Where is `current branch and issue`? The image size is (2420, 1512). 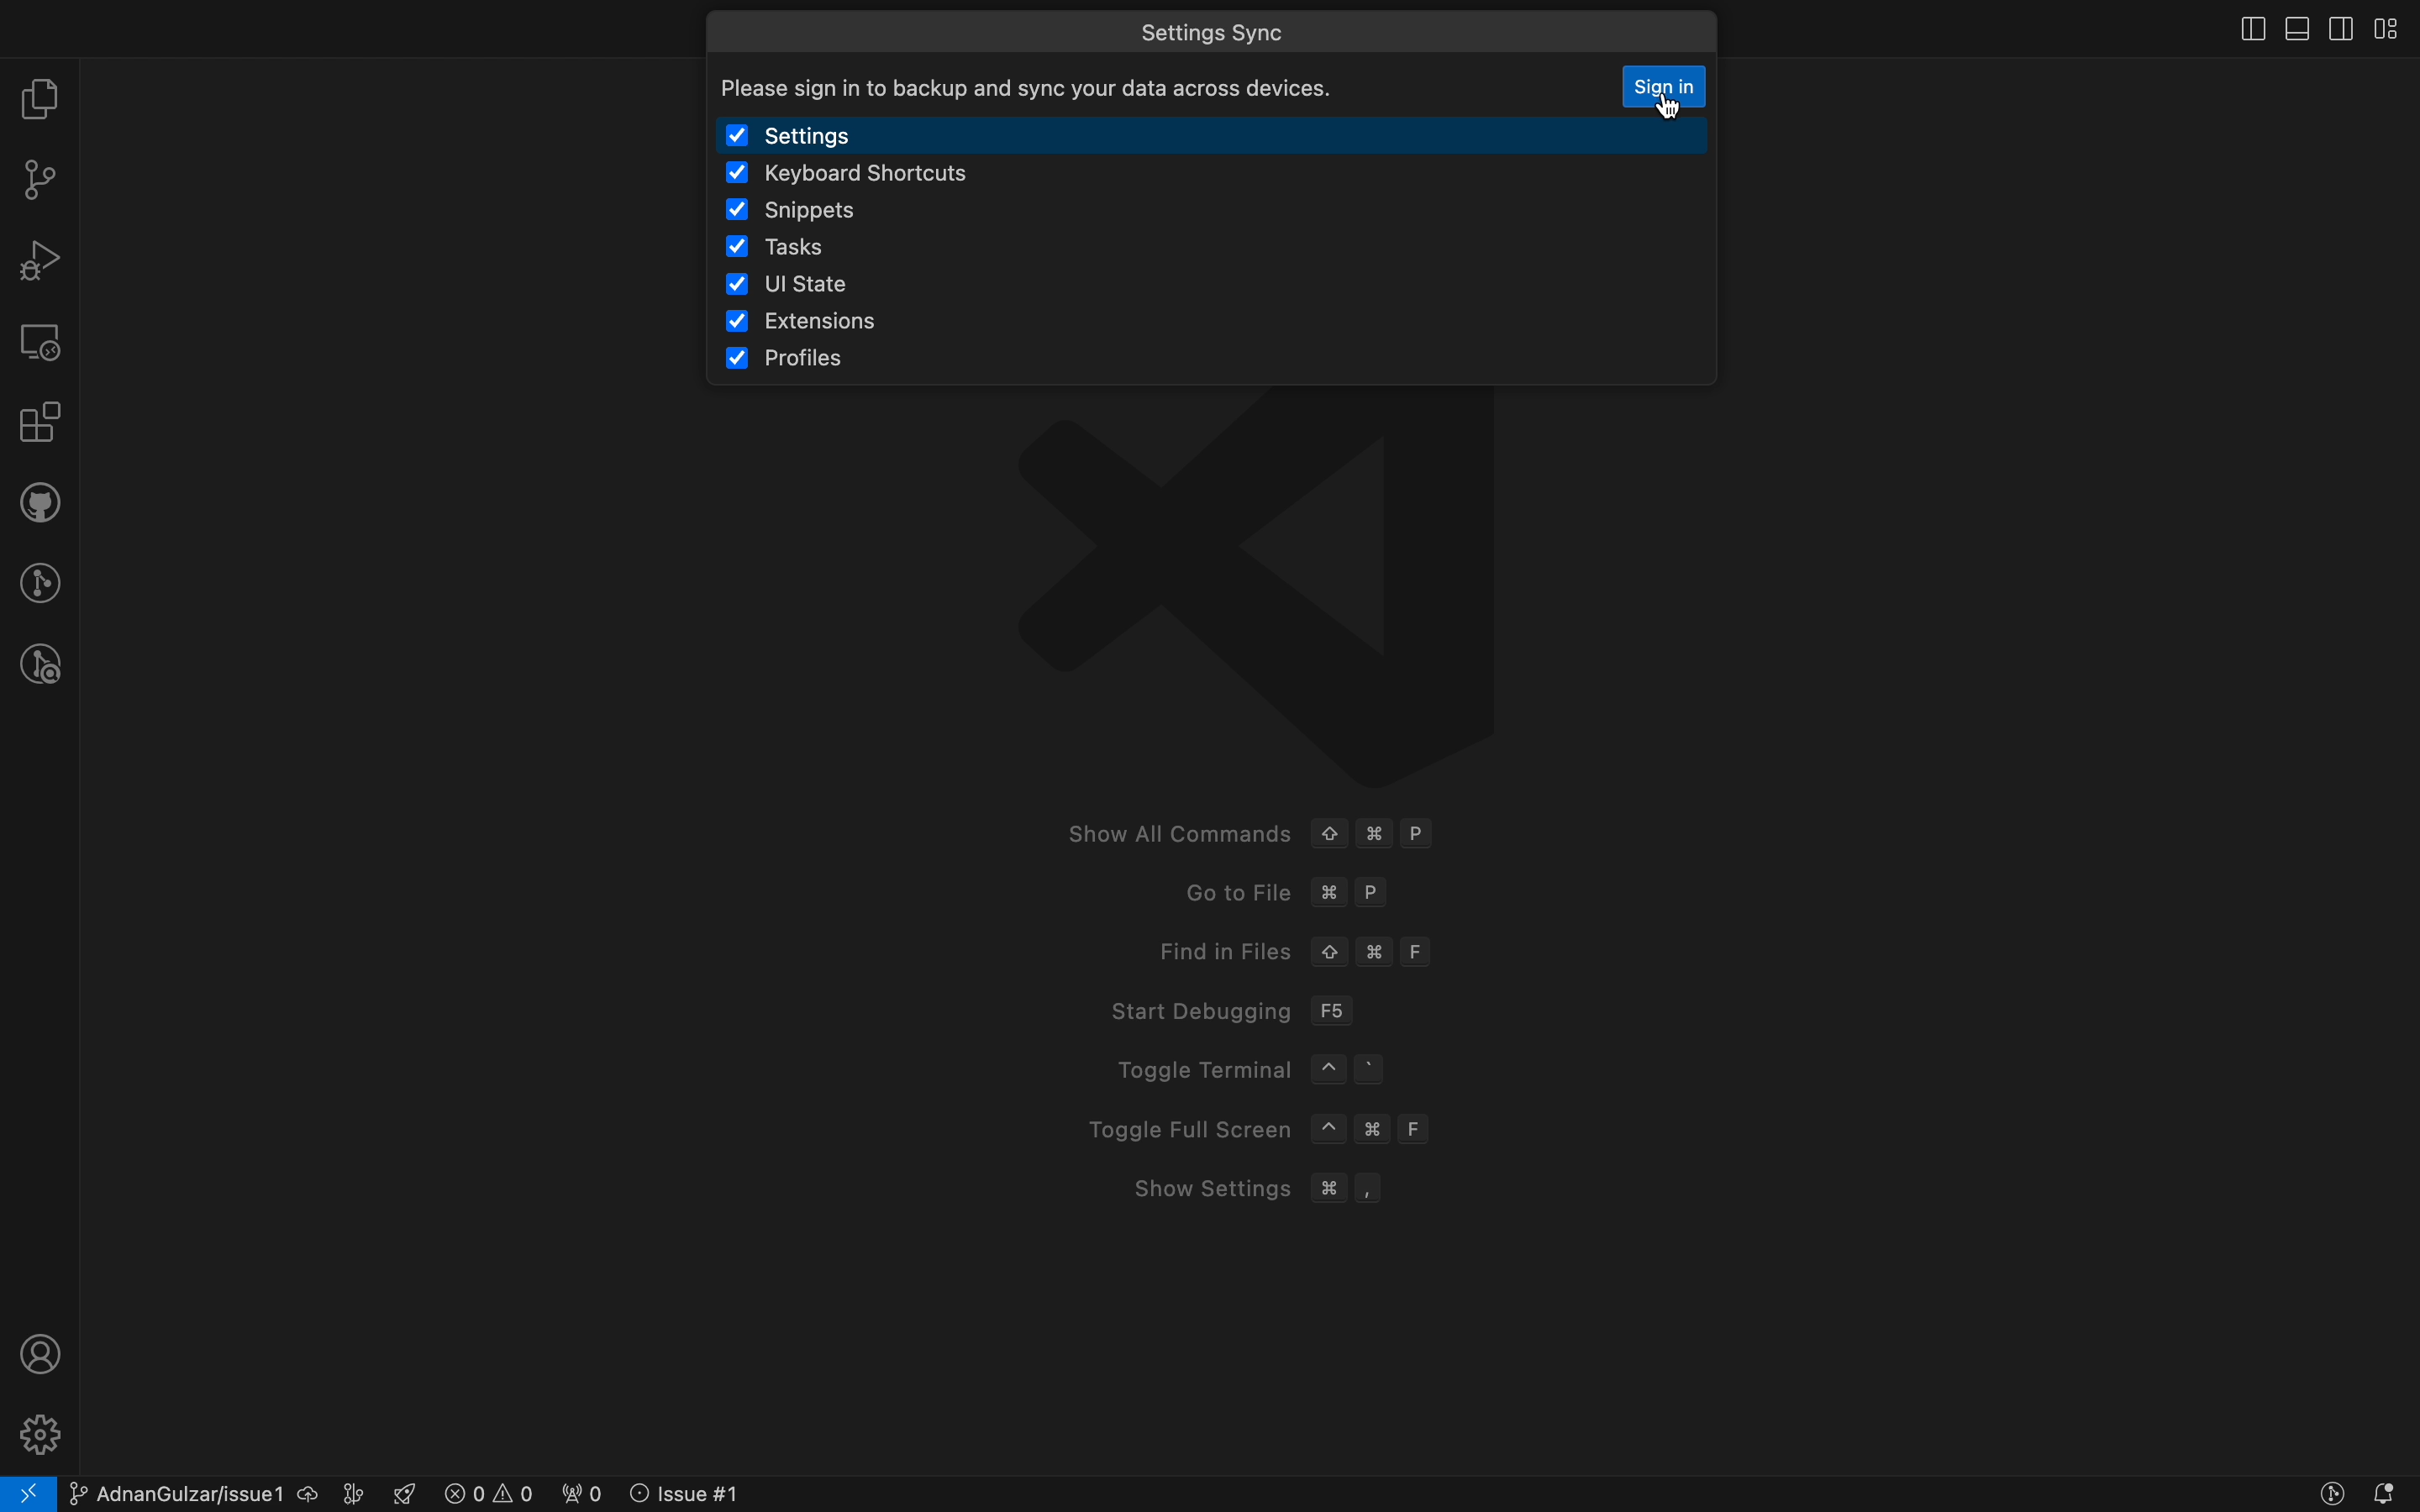 current branch and issue is located at coordinates (219, 1492).